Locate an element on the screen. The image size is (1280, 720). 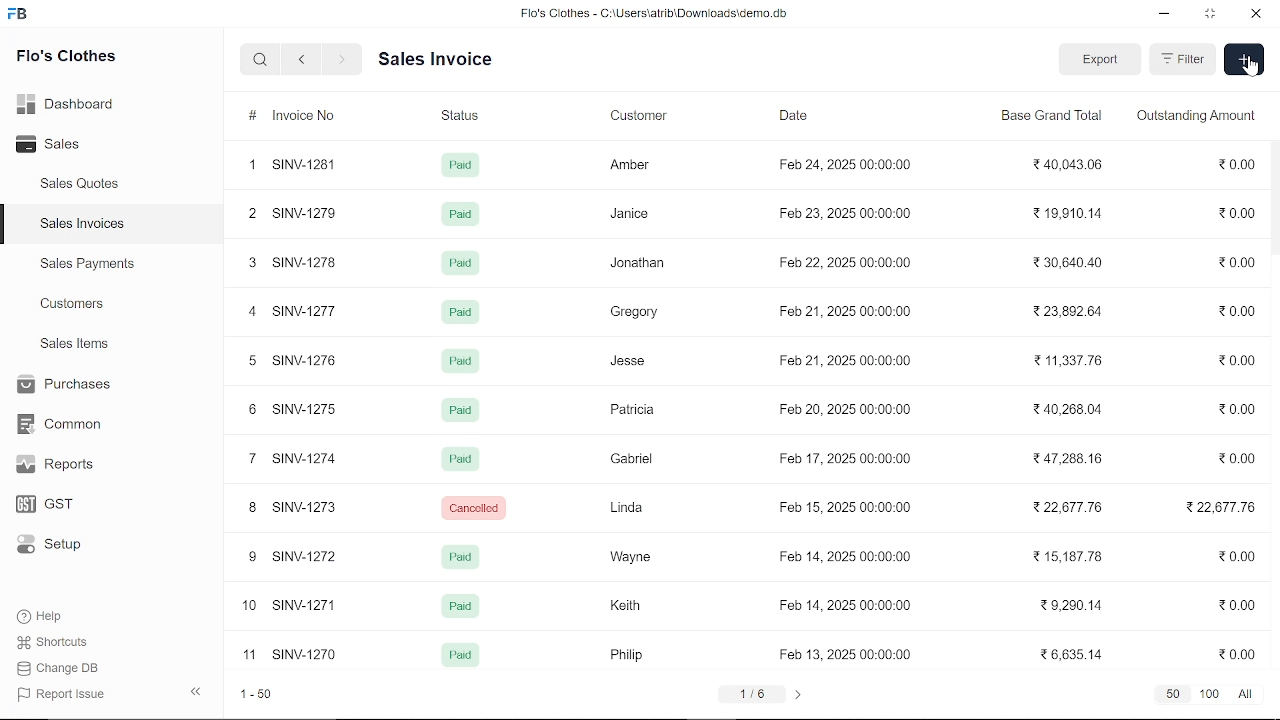
 Customer is located at coordinates (649, 117).